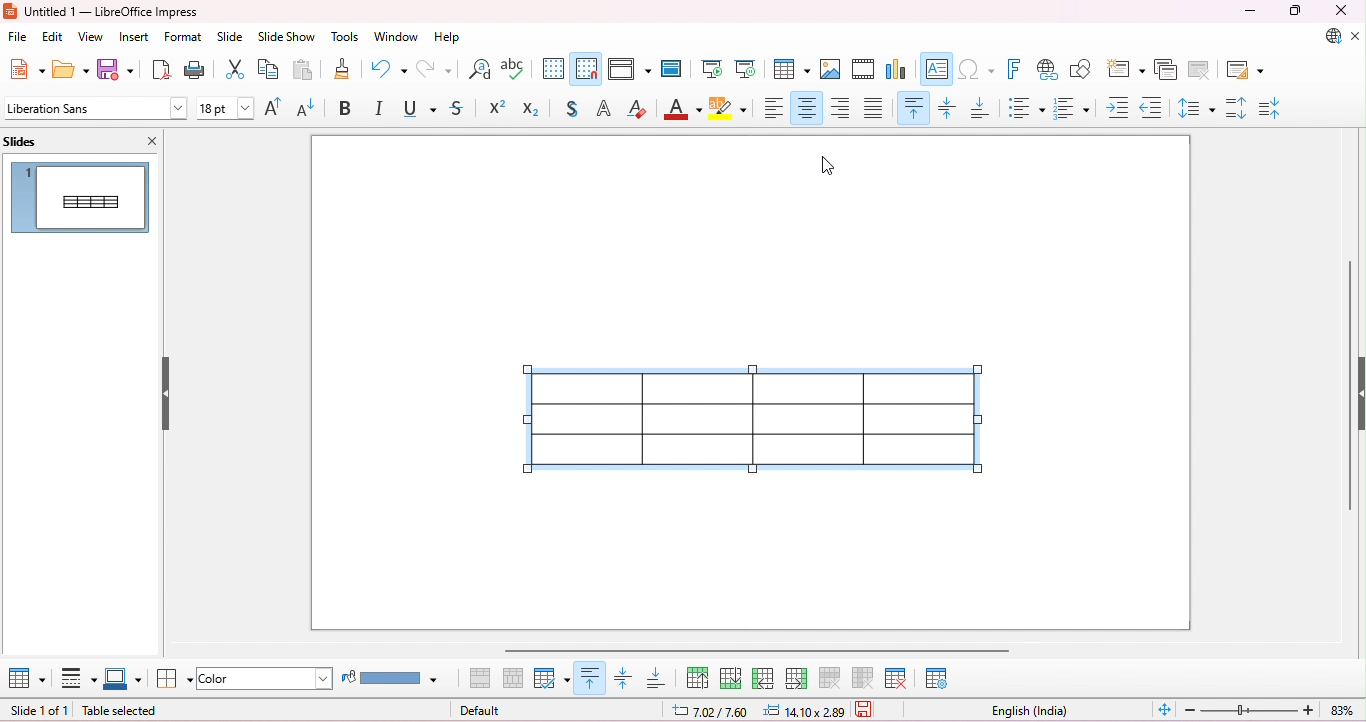 Image resolution: width=1366 pixels, height=722 pixels. I want to click on increase indent, so click(1119, 108).